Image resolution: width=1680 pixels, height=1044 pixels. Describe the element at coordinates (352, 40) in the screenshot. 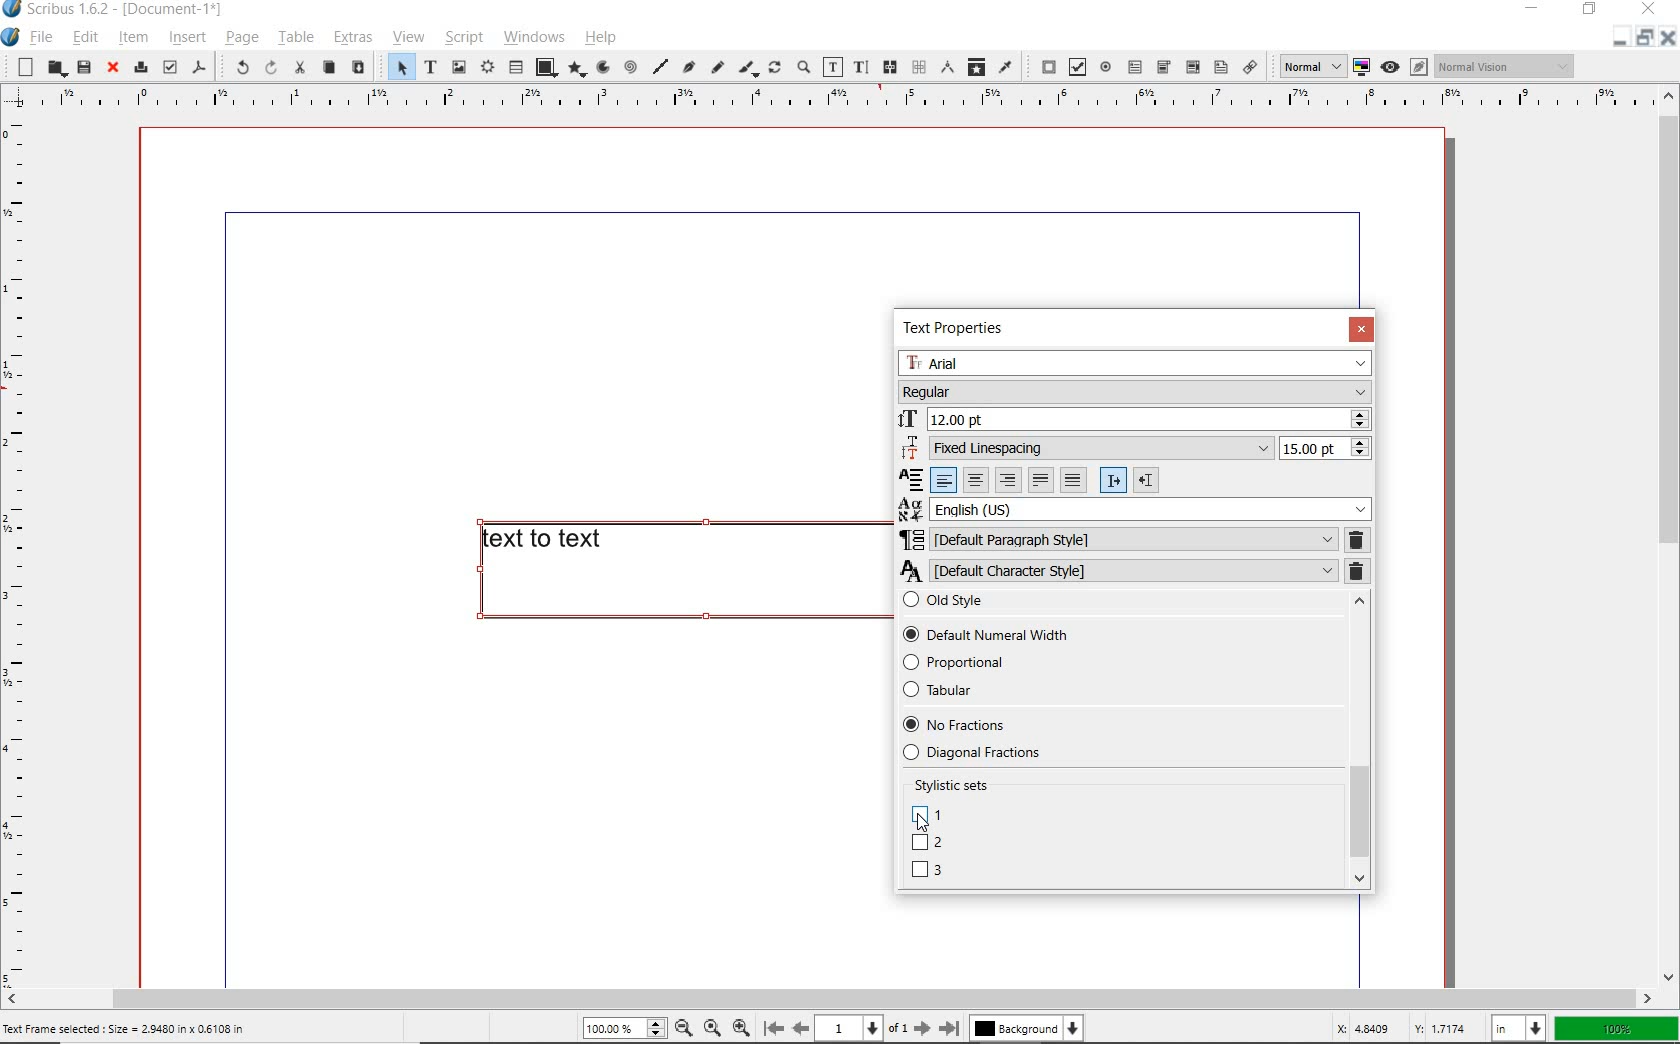

I see `extras` at that location.